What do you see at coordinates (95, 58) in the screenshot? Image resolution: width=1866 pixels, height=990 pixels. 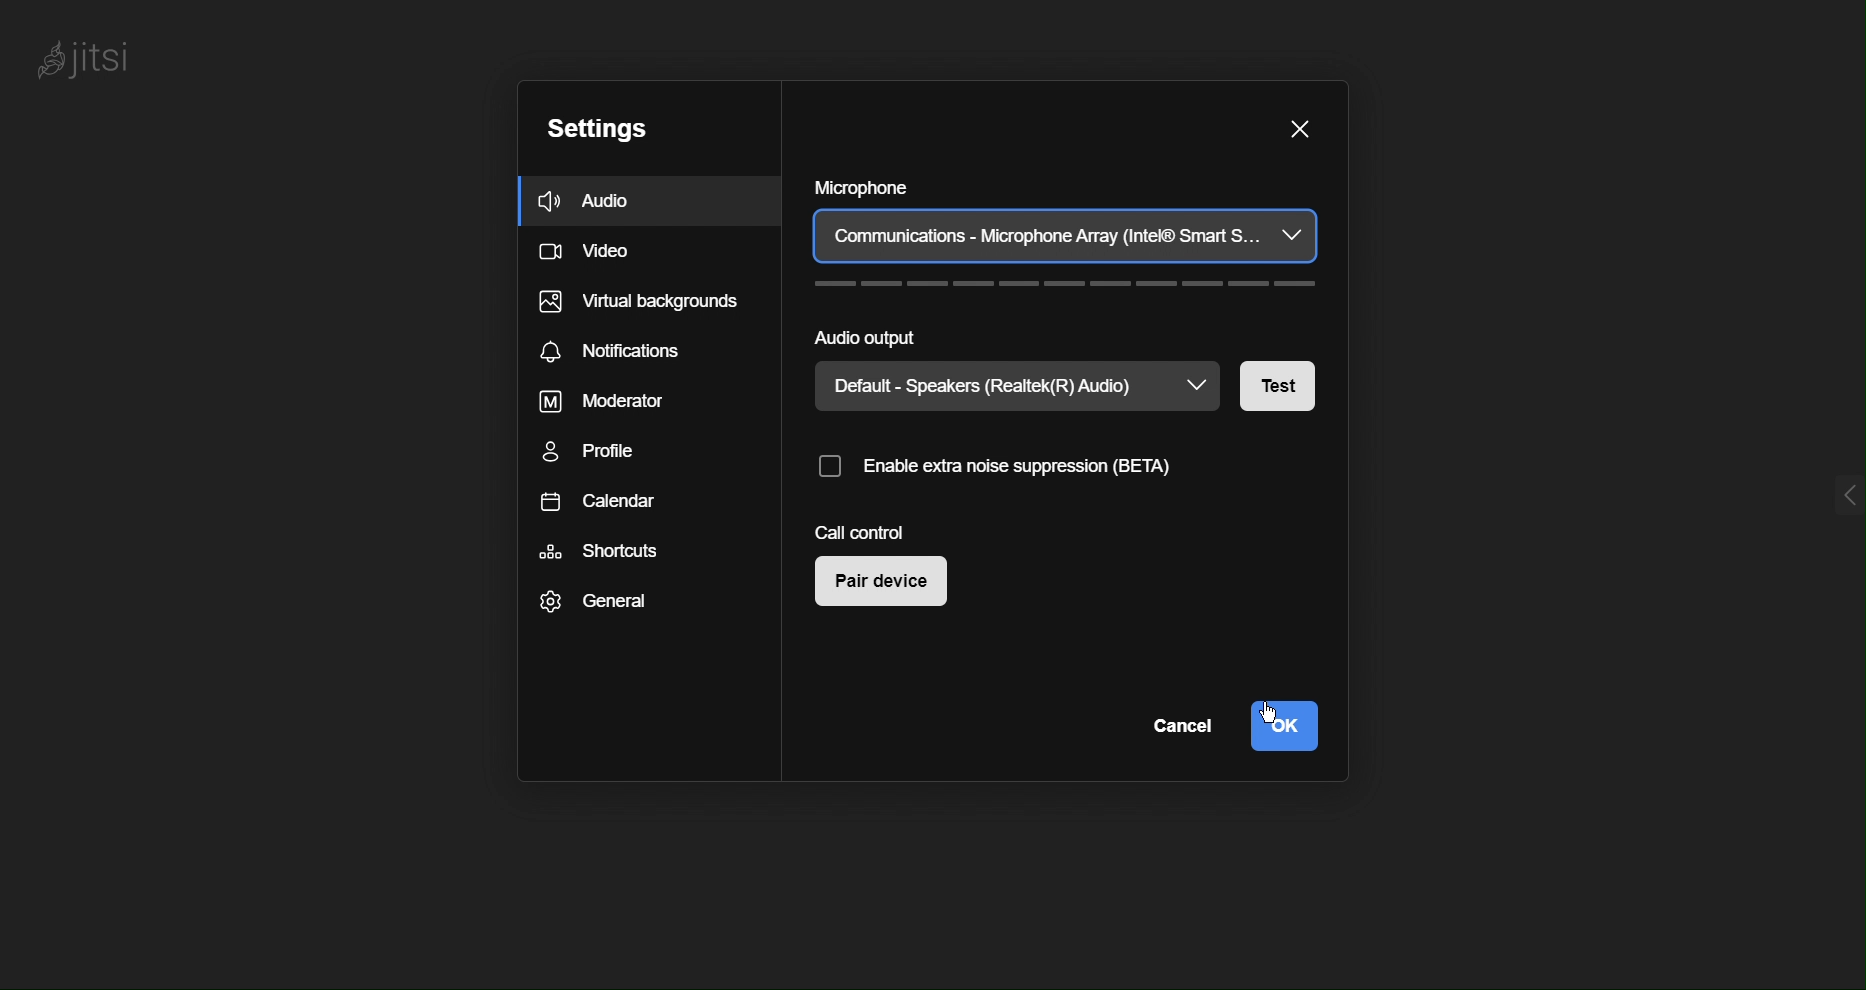 I see `Jitsi` at bounding box center [95, 58].